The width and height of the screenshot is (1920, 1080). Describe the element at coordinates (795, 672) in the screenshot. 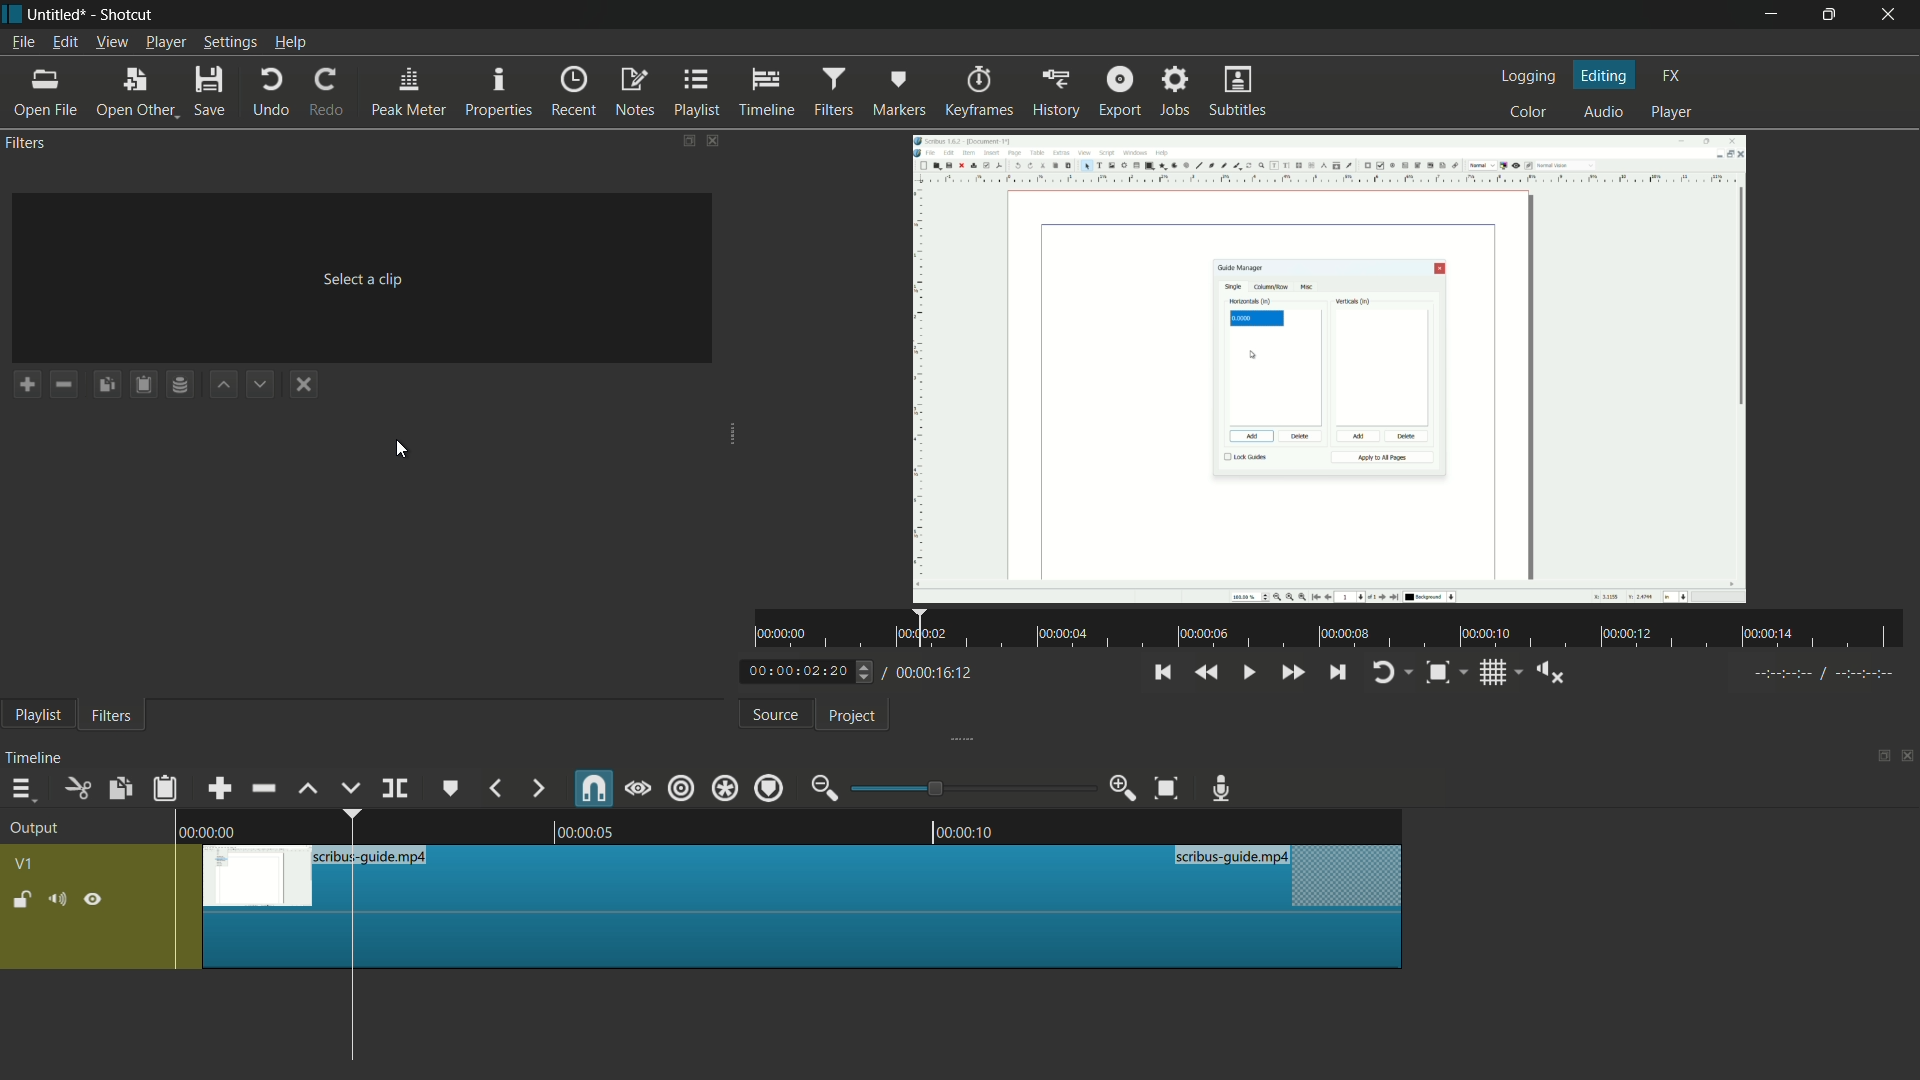

I see `current time` at that location.